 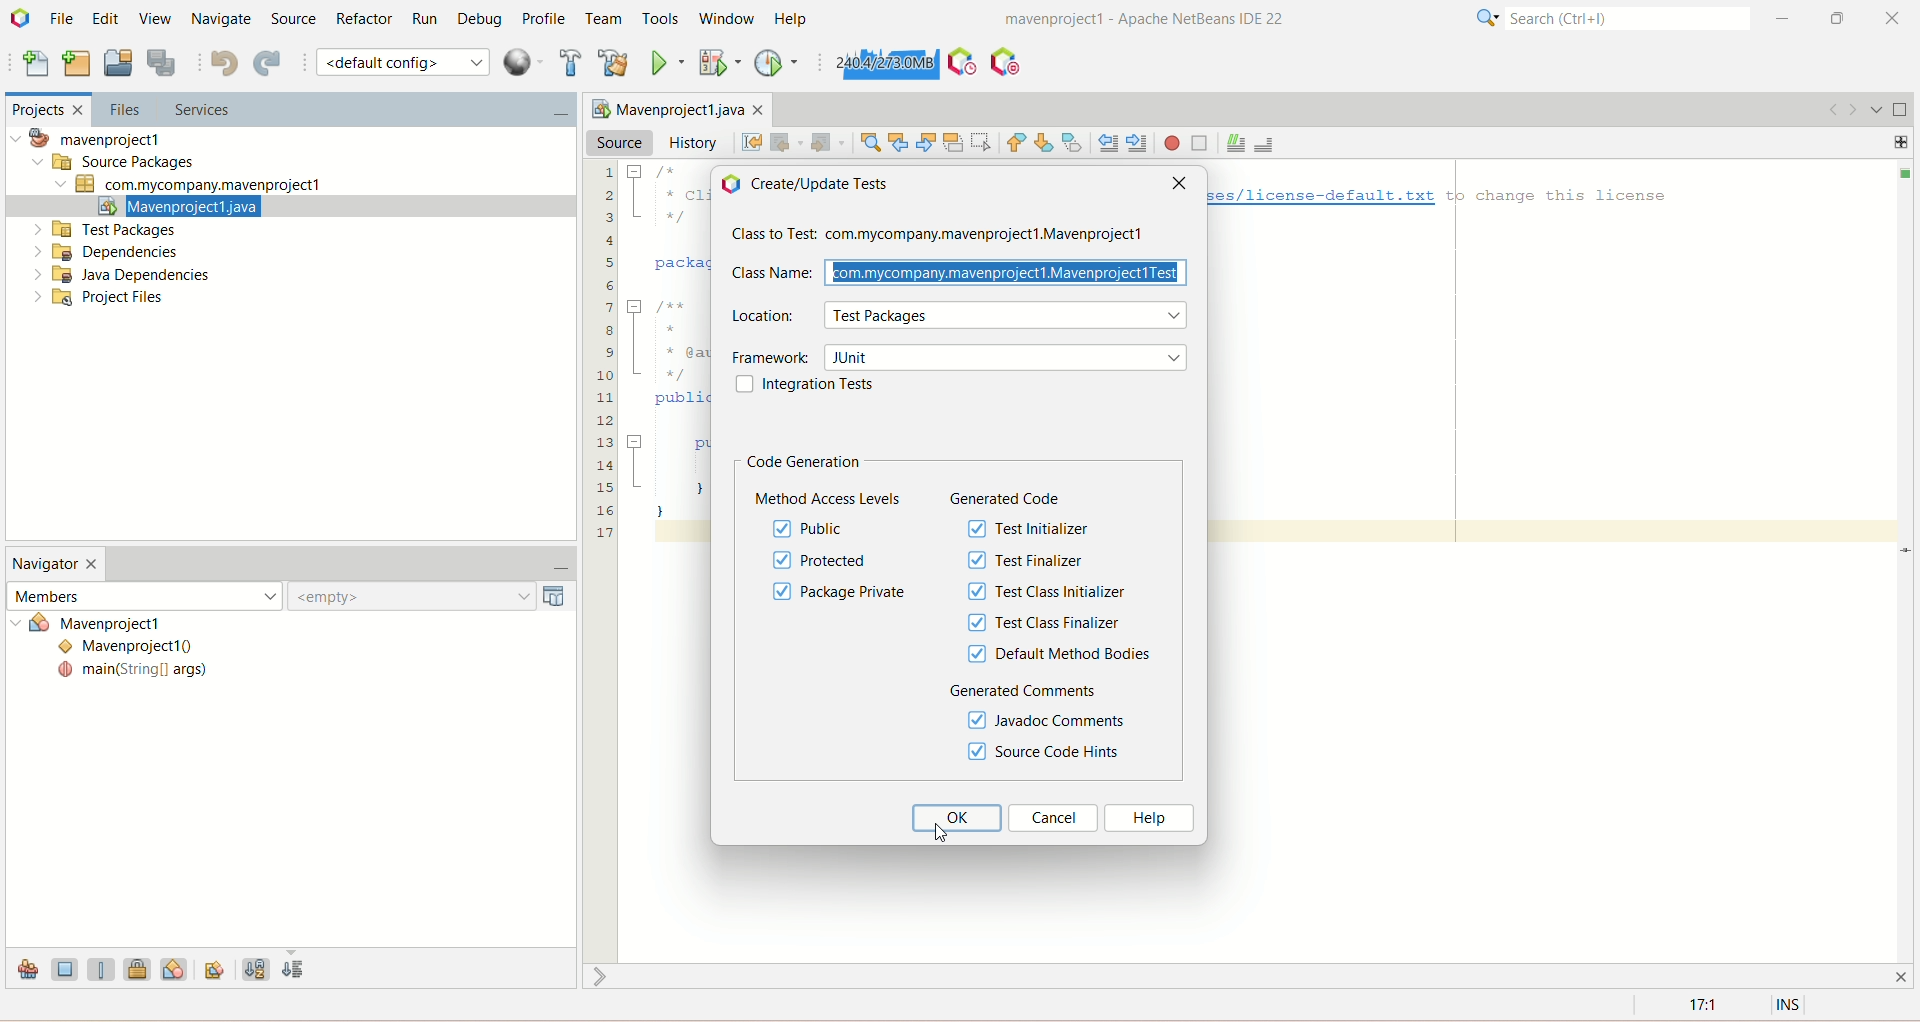 What do you see at coordinates (363, 112) in the screenshot?
I see `services` at bounding box center [363, 112].